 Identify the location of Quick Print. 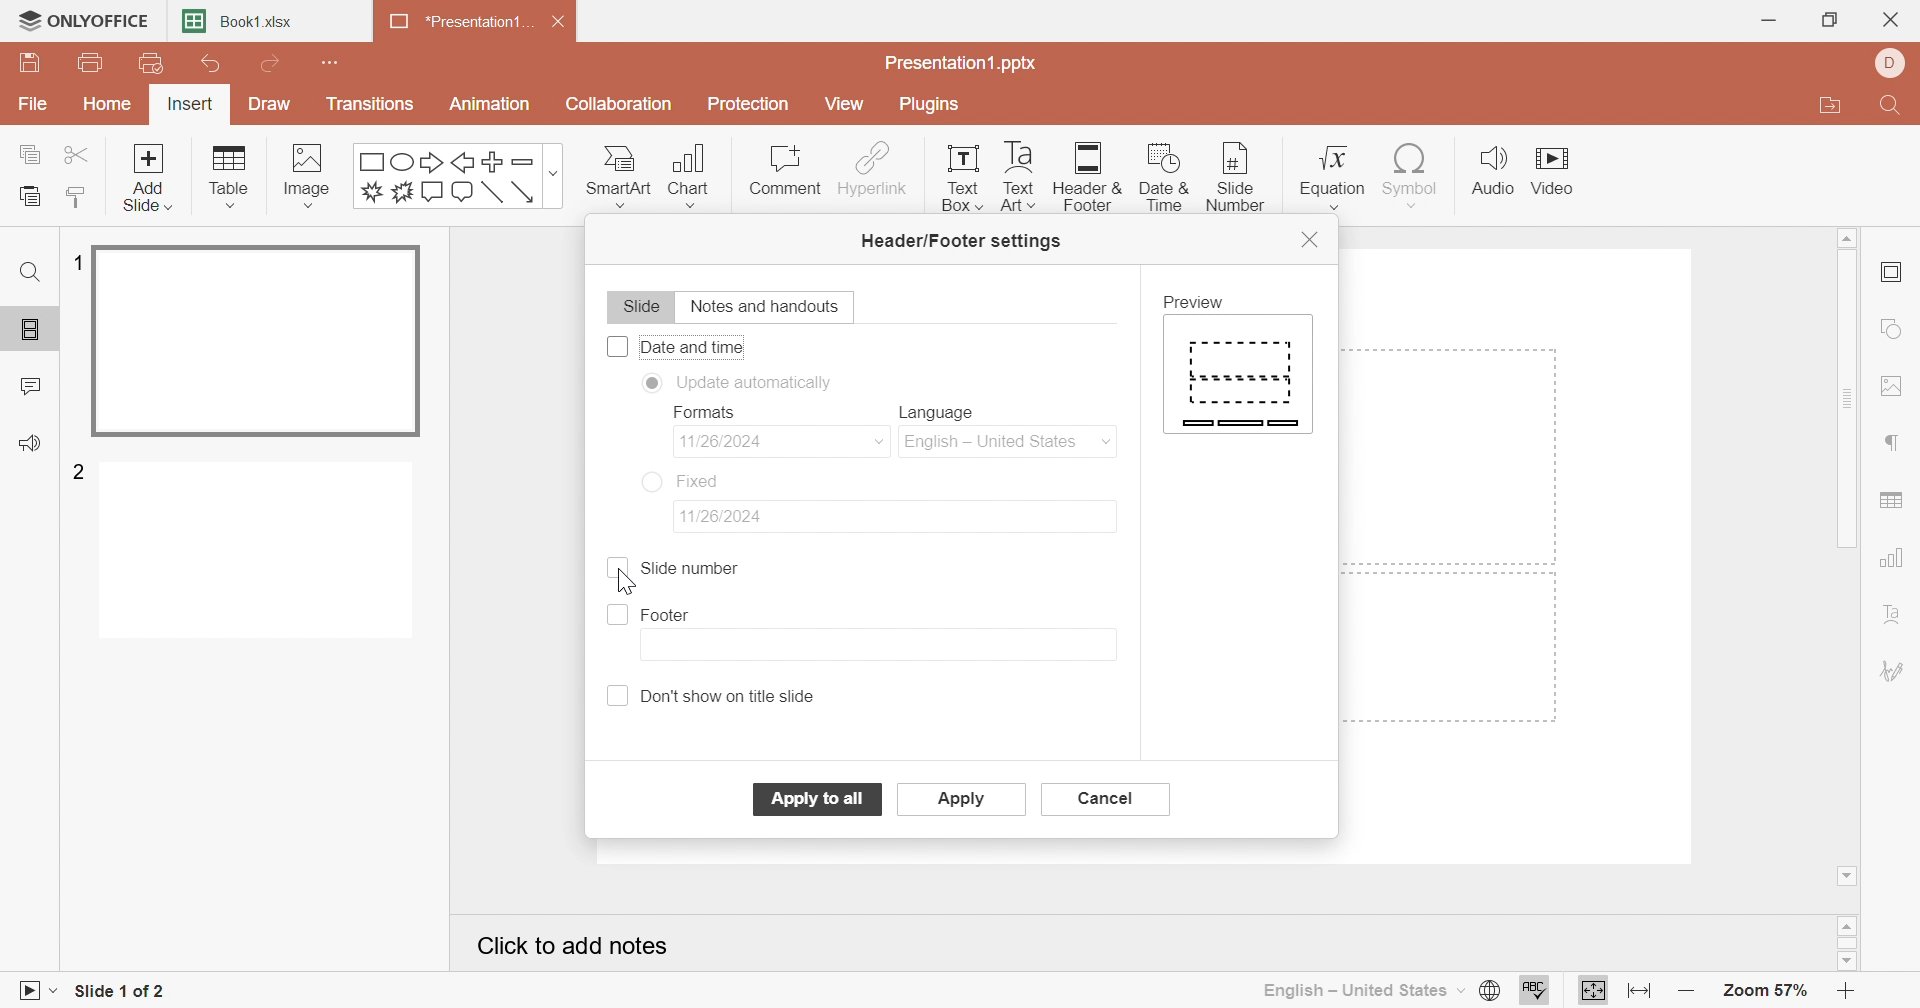
(146, 63).